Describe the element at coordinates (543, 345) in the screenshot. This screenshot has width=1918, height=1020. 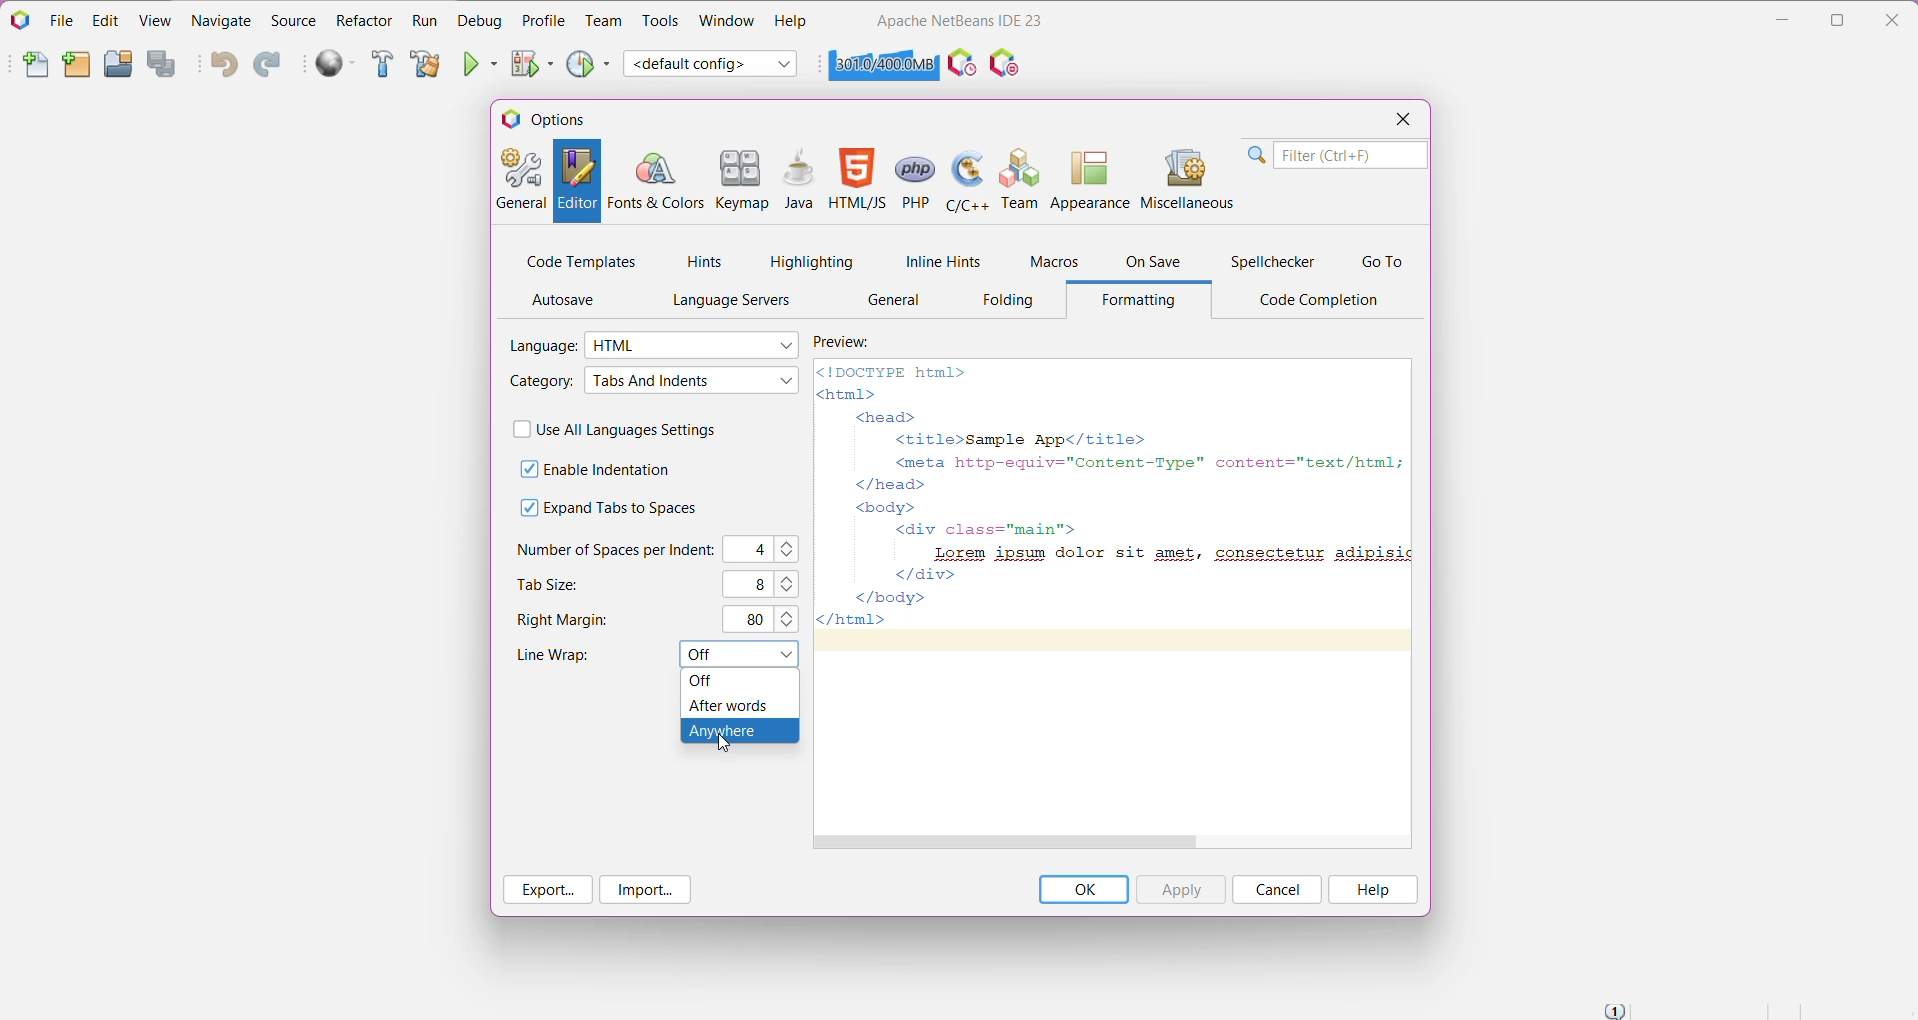
I see `Language` at that location.